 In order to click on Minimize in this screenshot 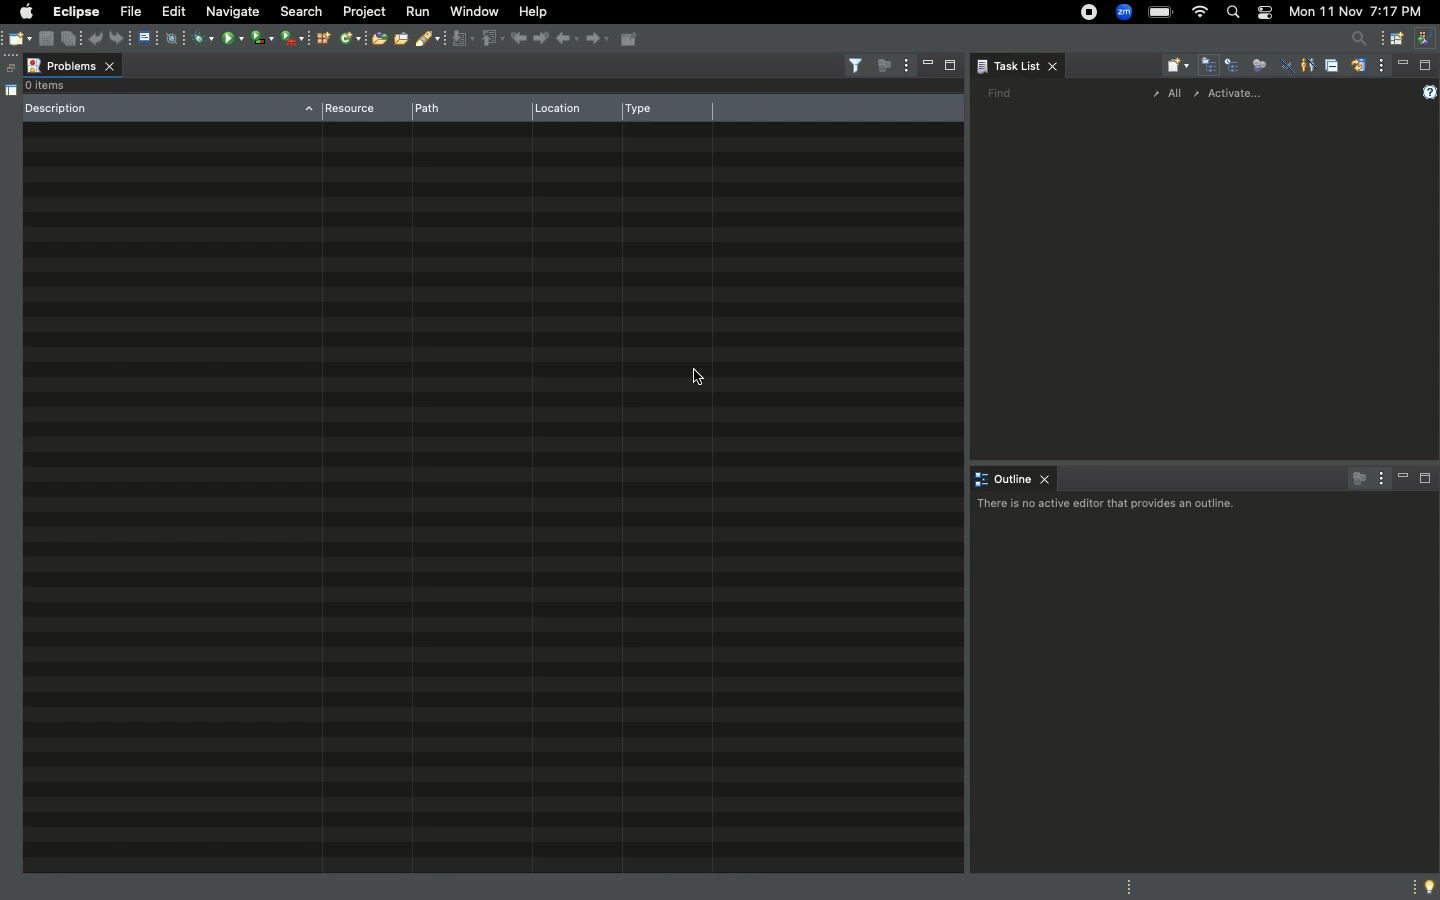, I will do `click(927, 64)`.